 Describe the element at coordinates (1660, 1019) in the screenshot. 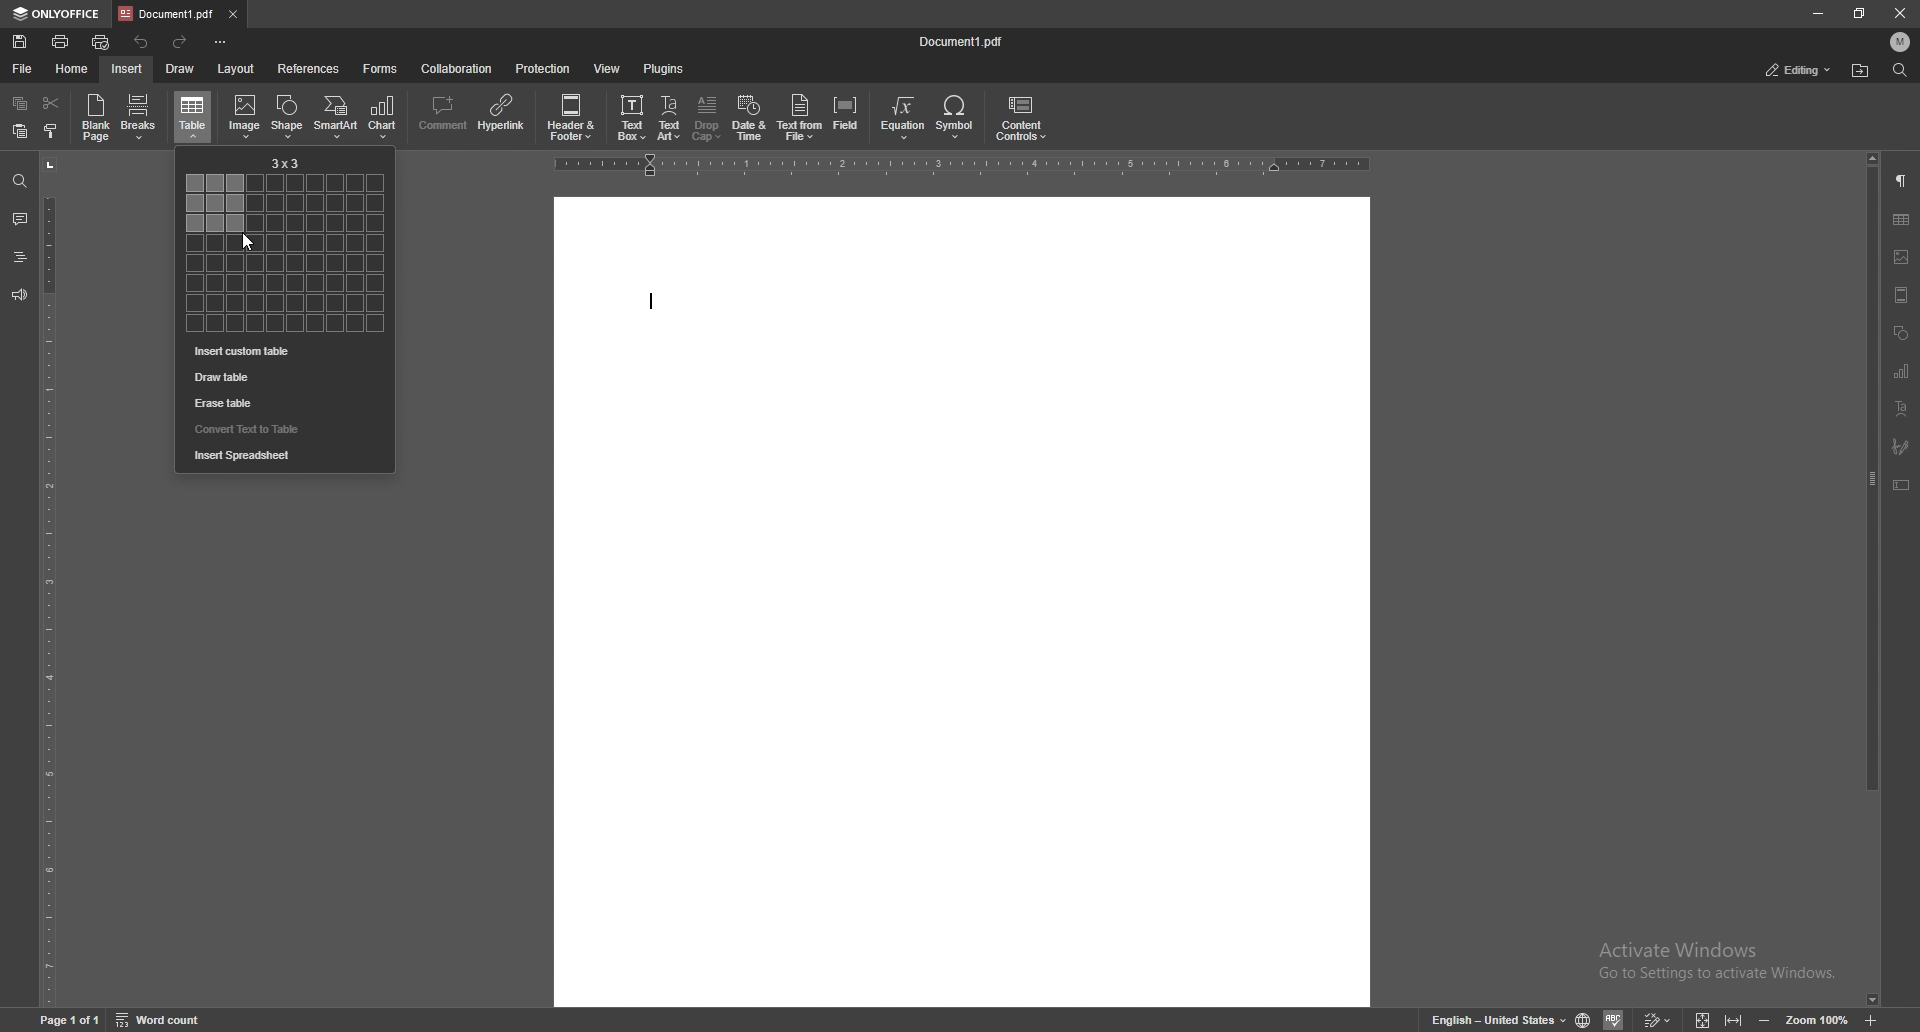

I see `track changes` at that location.